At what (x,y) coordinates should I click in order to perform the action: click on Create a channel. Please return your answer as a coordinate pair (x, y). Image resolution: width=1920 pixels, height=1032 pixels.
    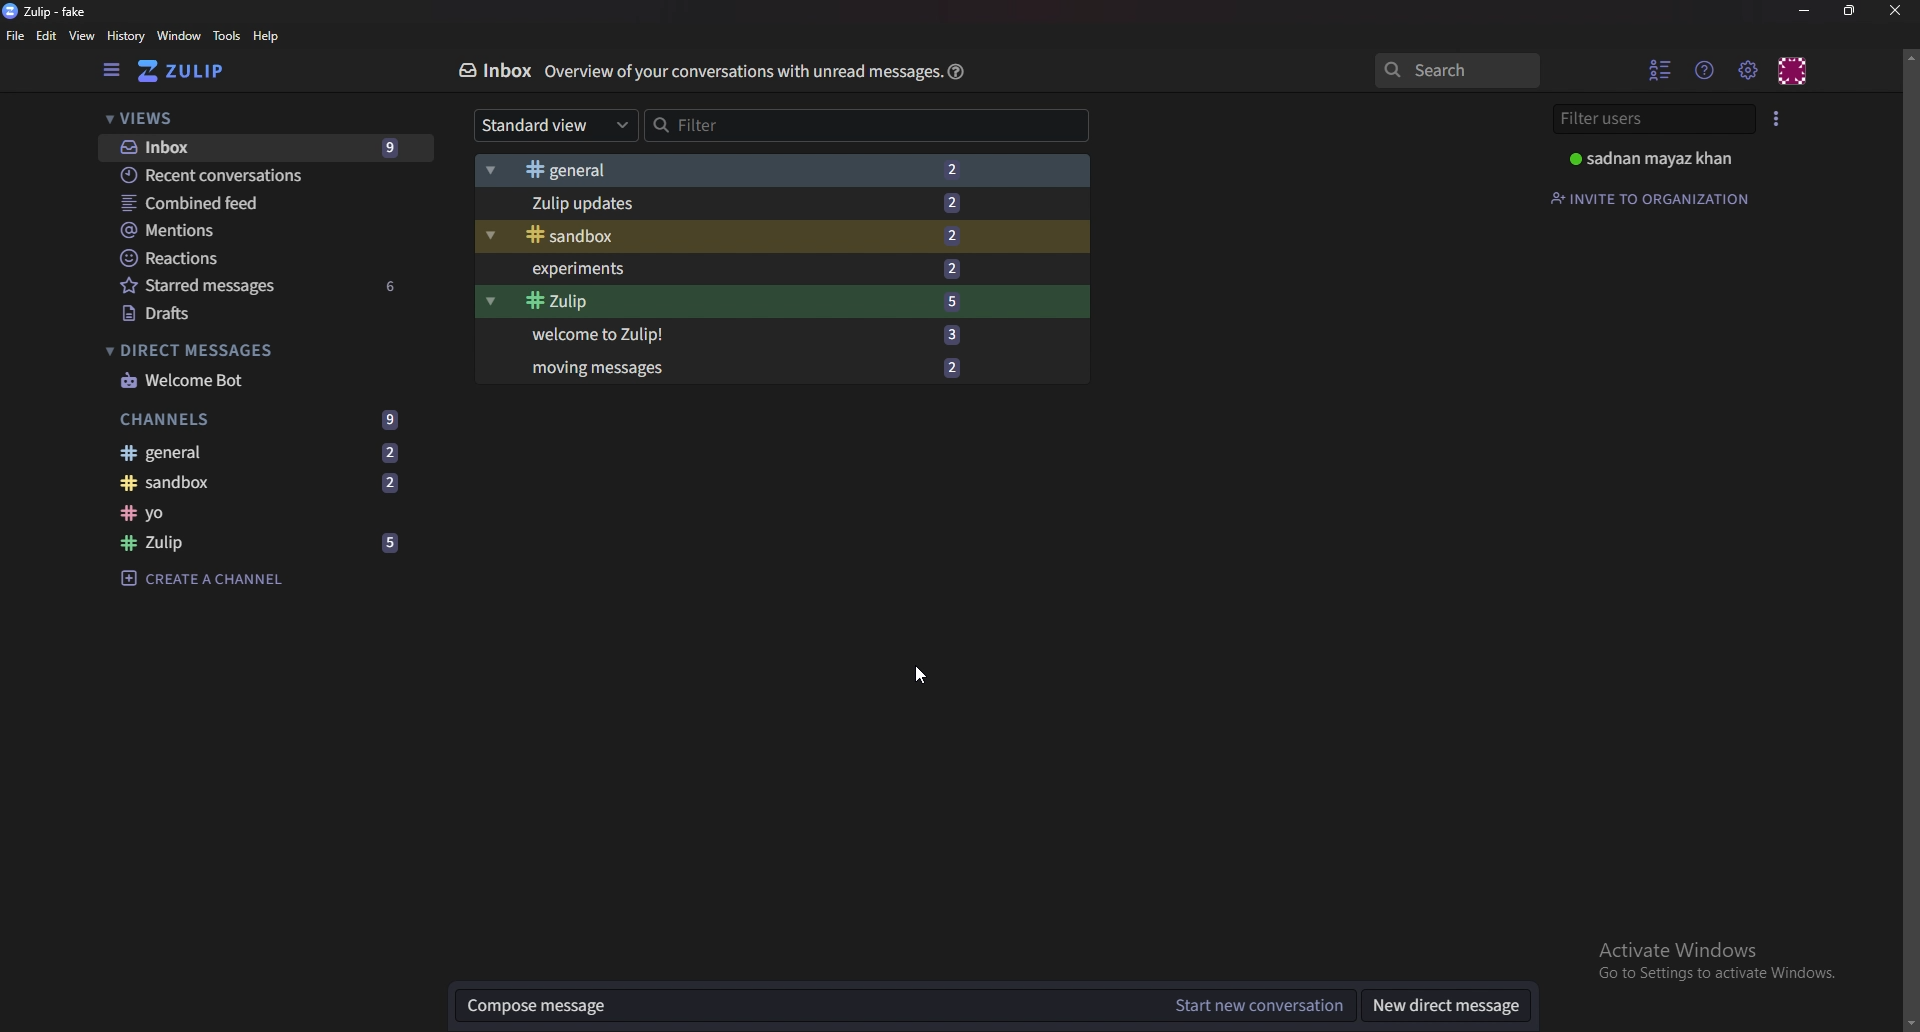
    Looking at the image, I should click on (219, 579).